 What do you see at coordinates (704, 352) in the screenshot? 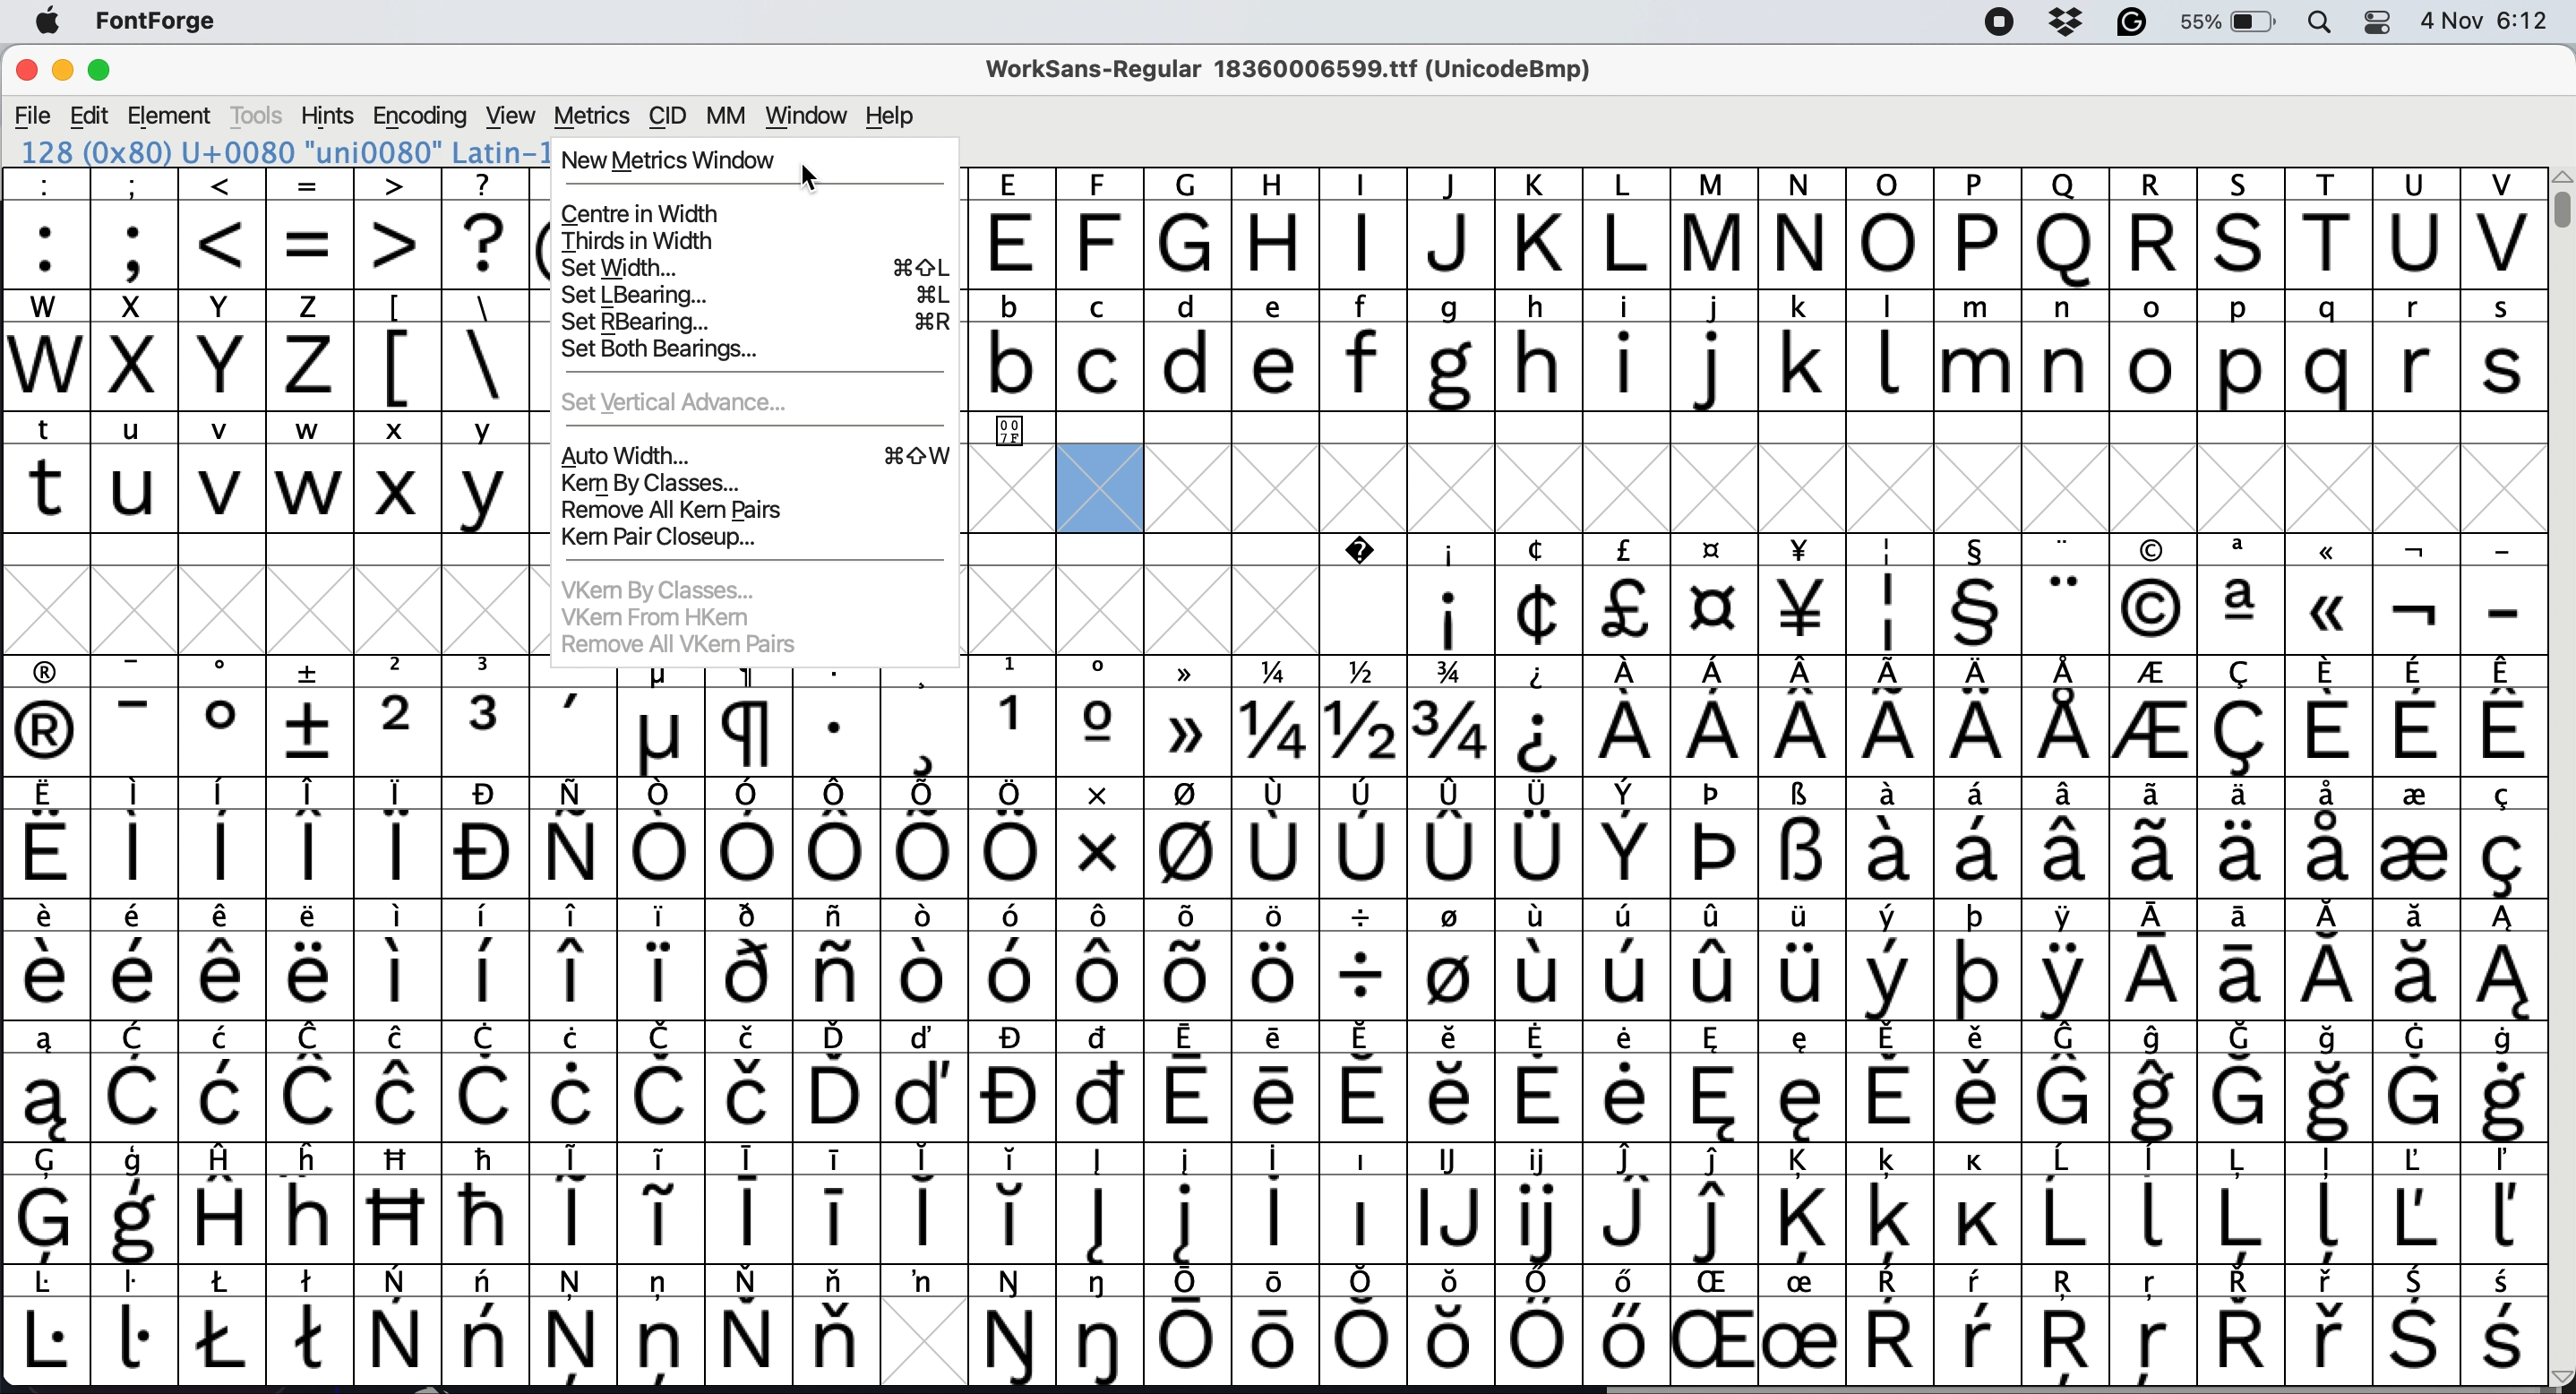
I see `set both bearings` at bounding box center [704, 352].